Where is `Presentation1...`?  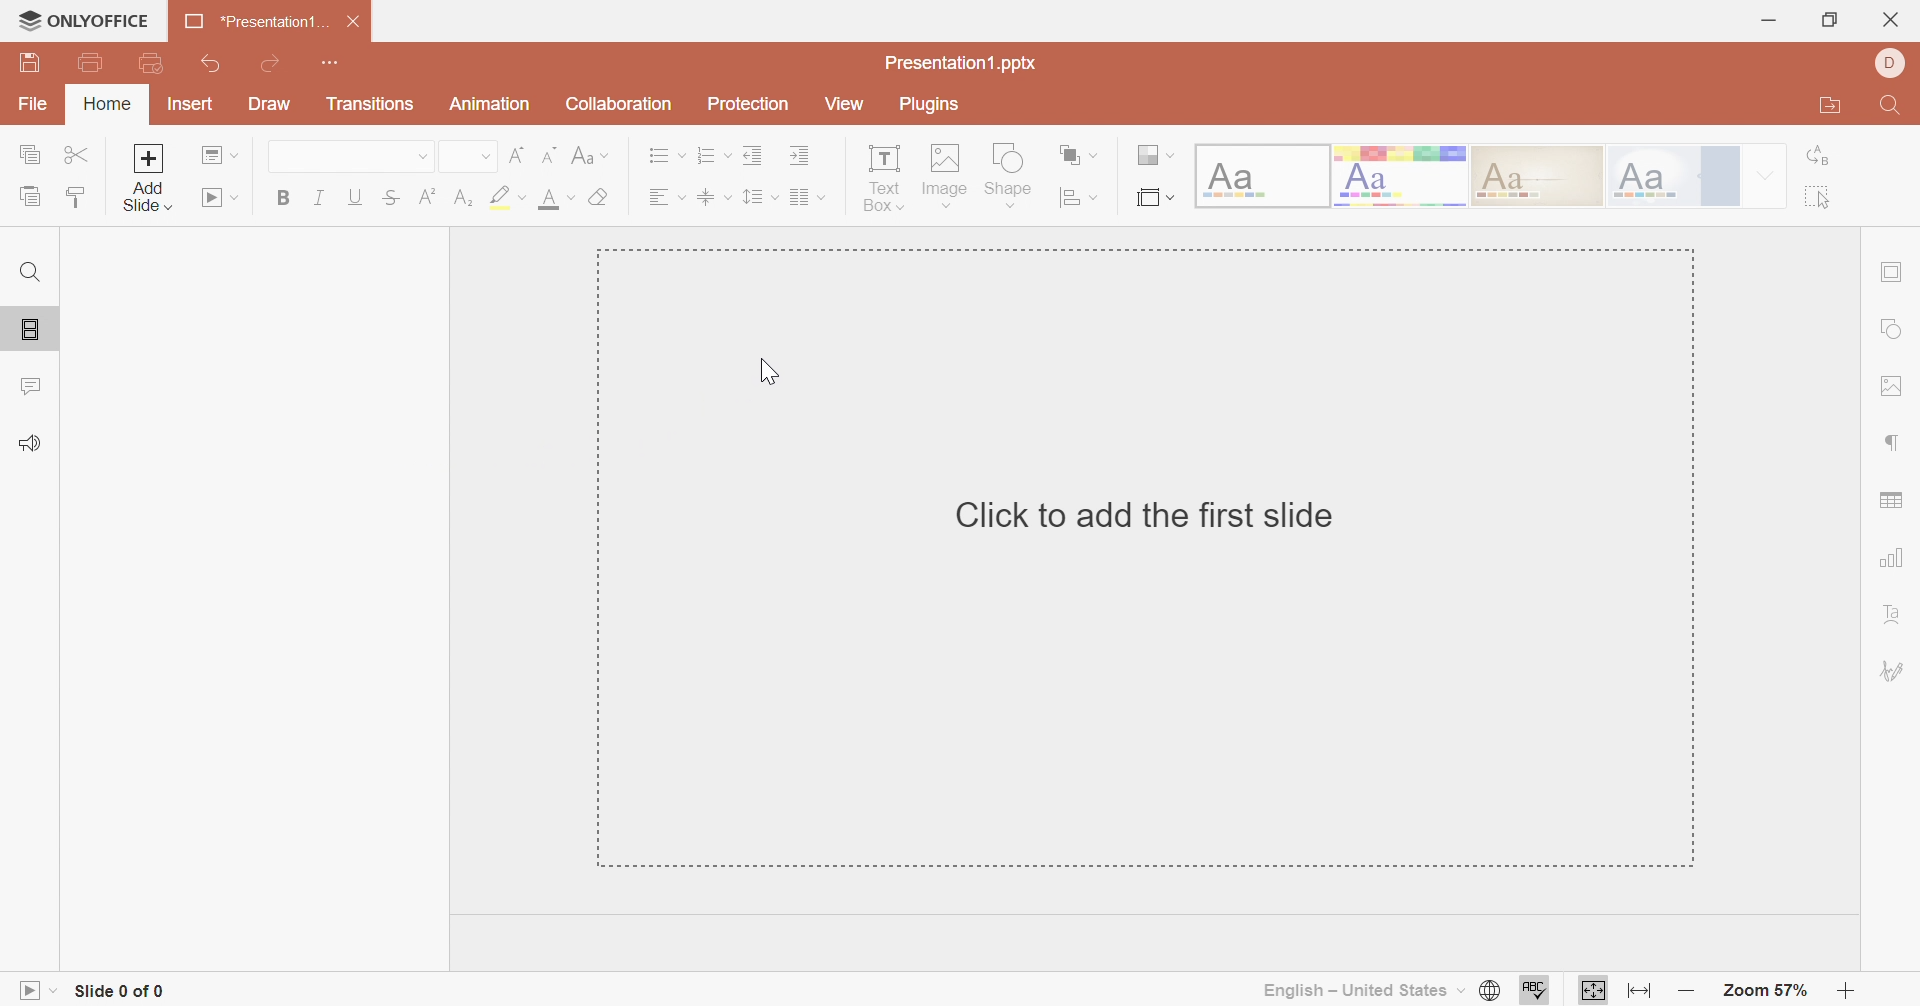
Presentation1... is located at coordinates (255, 20).